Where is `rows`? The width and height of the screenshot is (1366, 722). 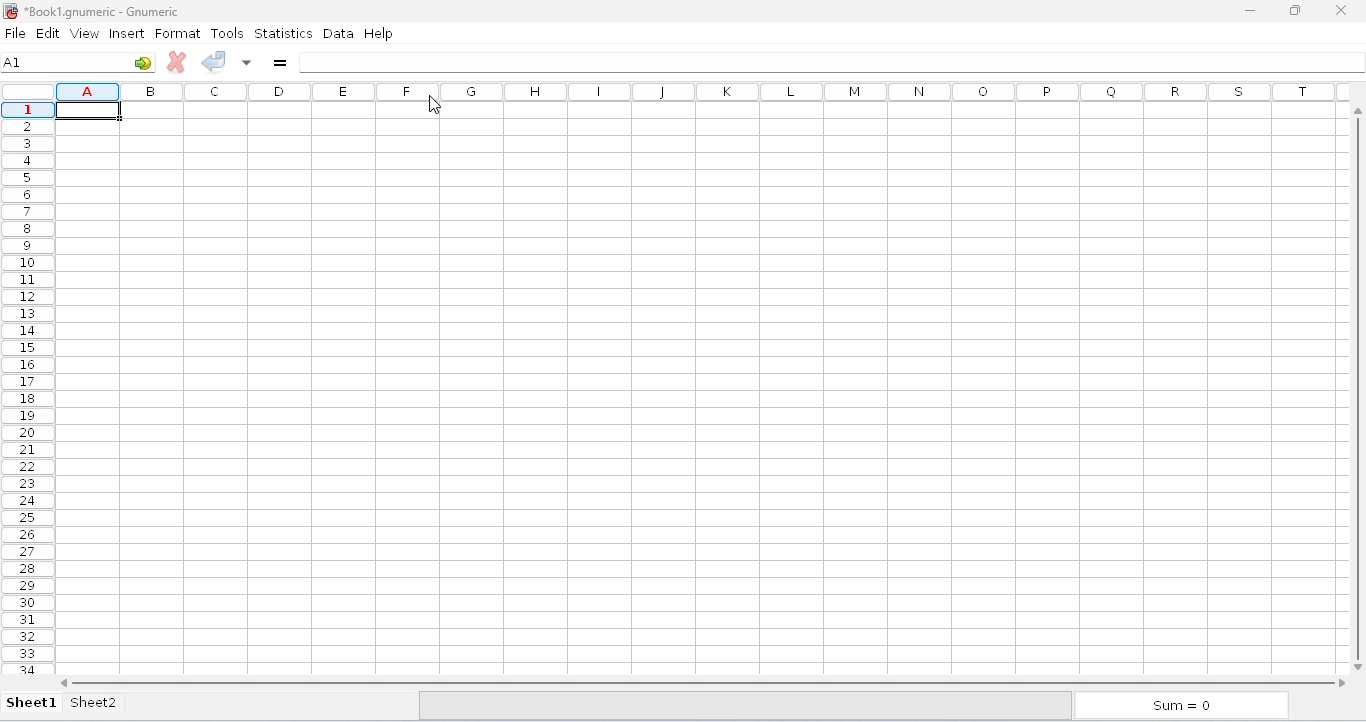 rows is located at coordinates (29, 387).